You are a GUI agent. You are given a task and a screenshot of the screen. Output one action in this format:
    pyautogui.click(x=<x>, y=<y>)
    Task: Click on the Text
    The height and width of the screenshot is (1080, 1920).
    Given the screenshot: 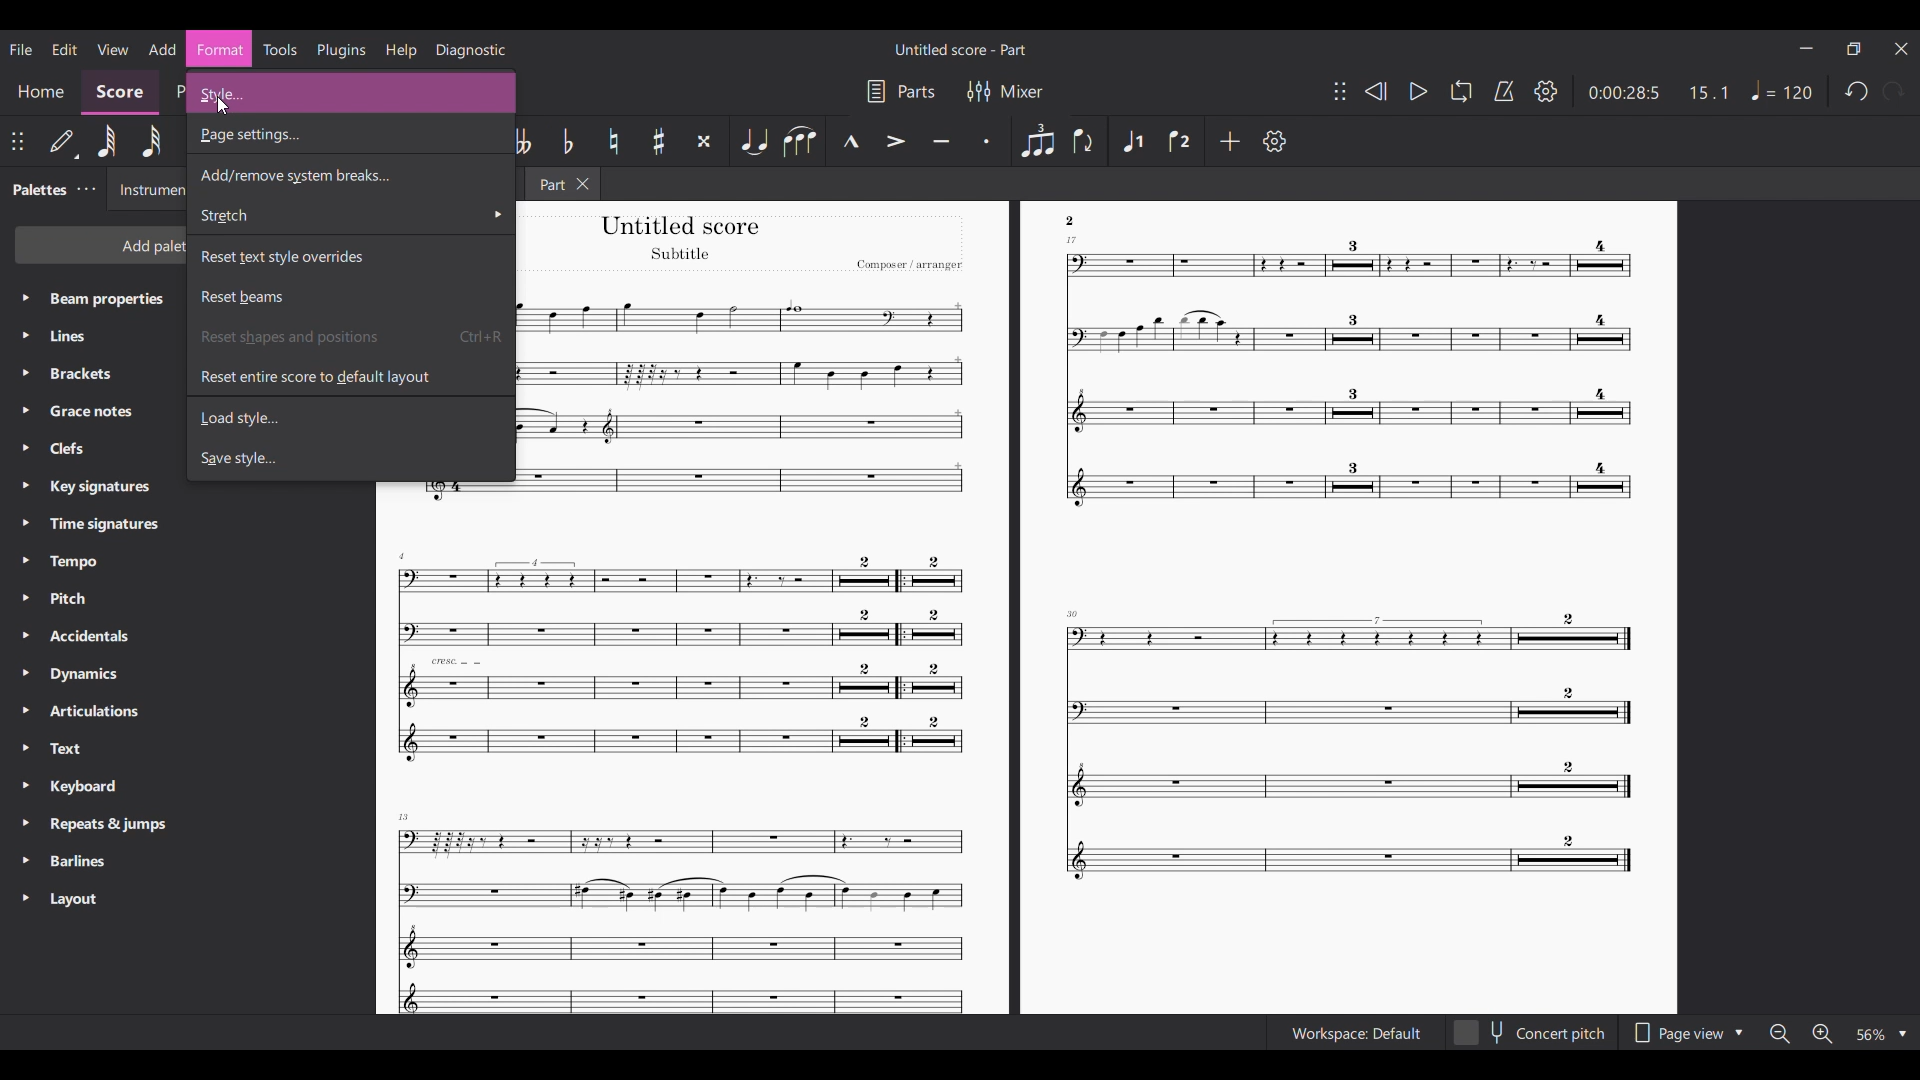 What is the action you would take?
    pyautogui.click(x=87, y=747)
    